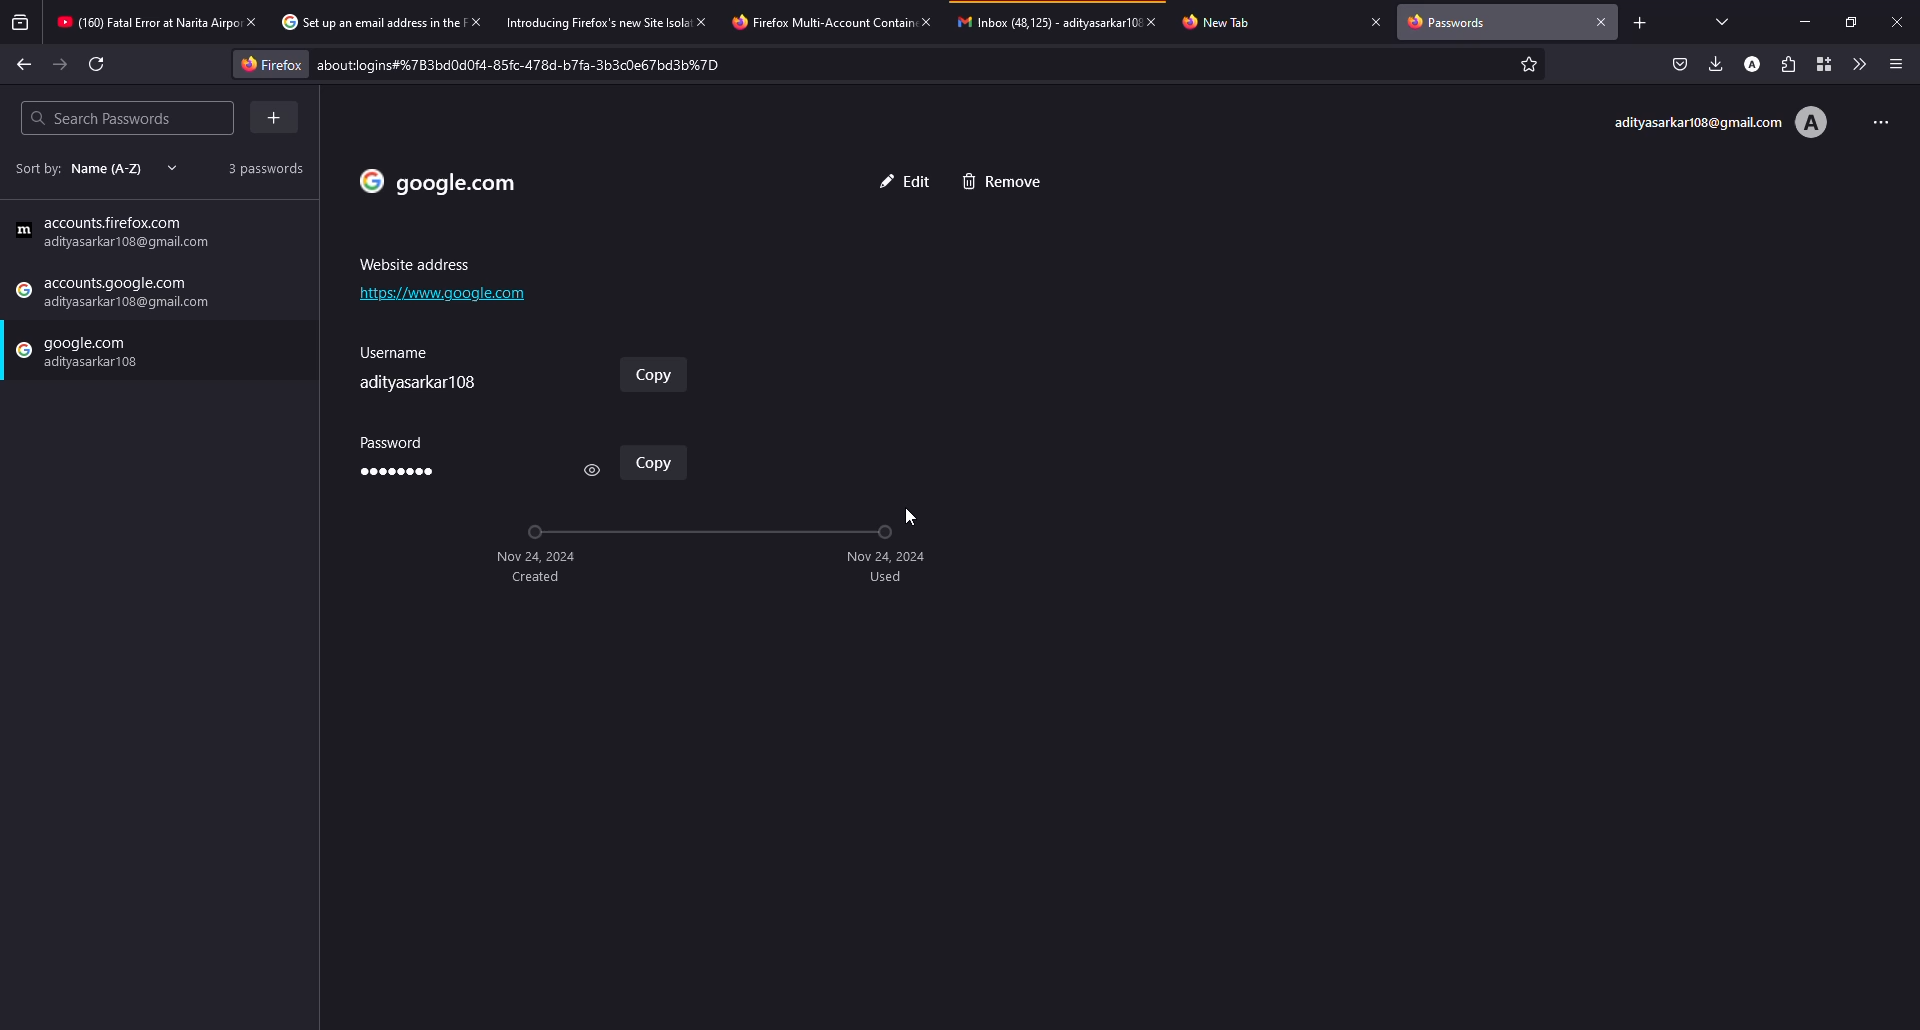 The height and width of the screenshot is (1030, 1920). Describe the element at coordinates (911, 517) in the screenshot. I see `cursor` at that location.